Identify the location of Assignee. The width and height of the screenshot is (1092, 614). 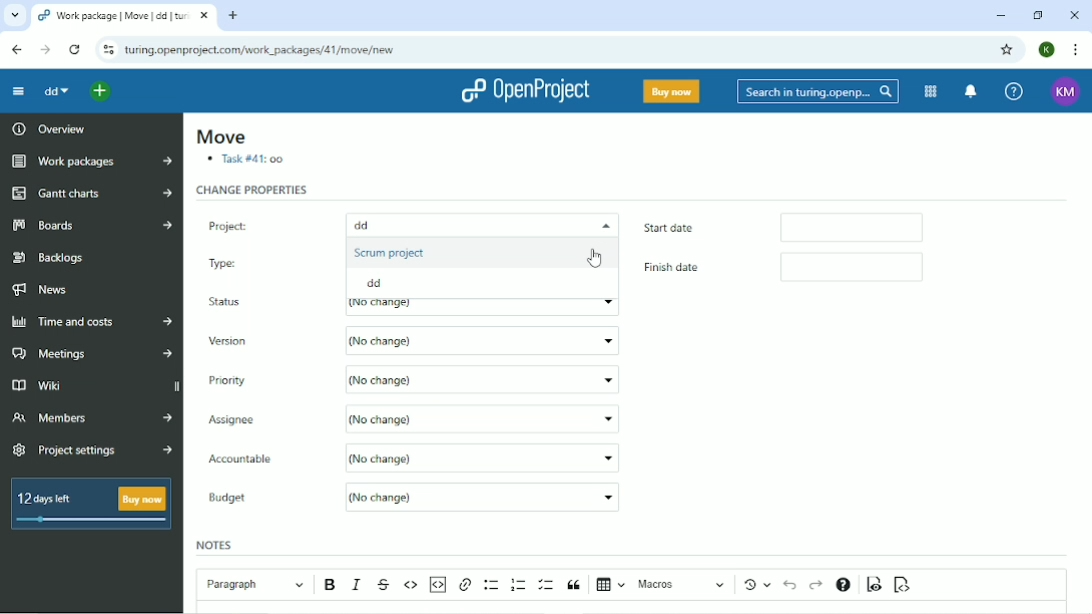
(265, 419).